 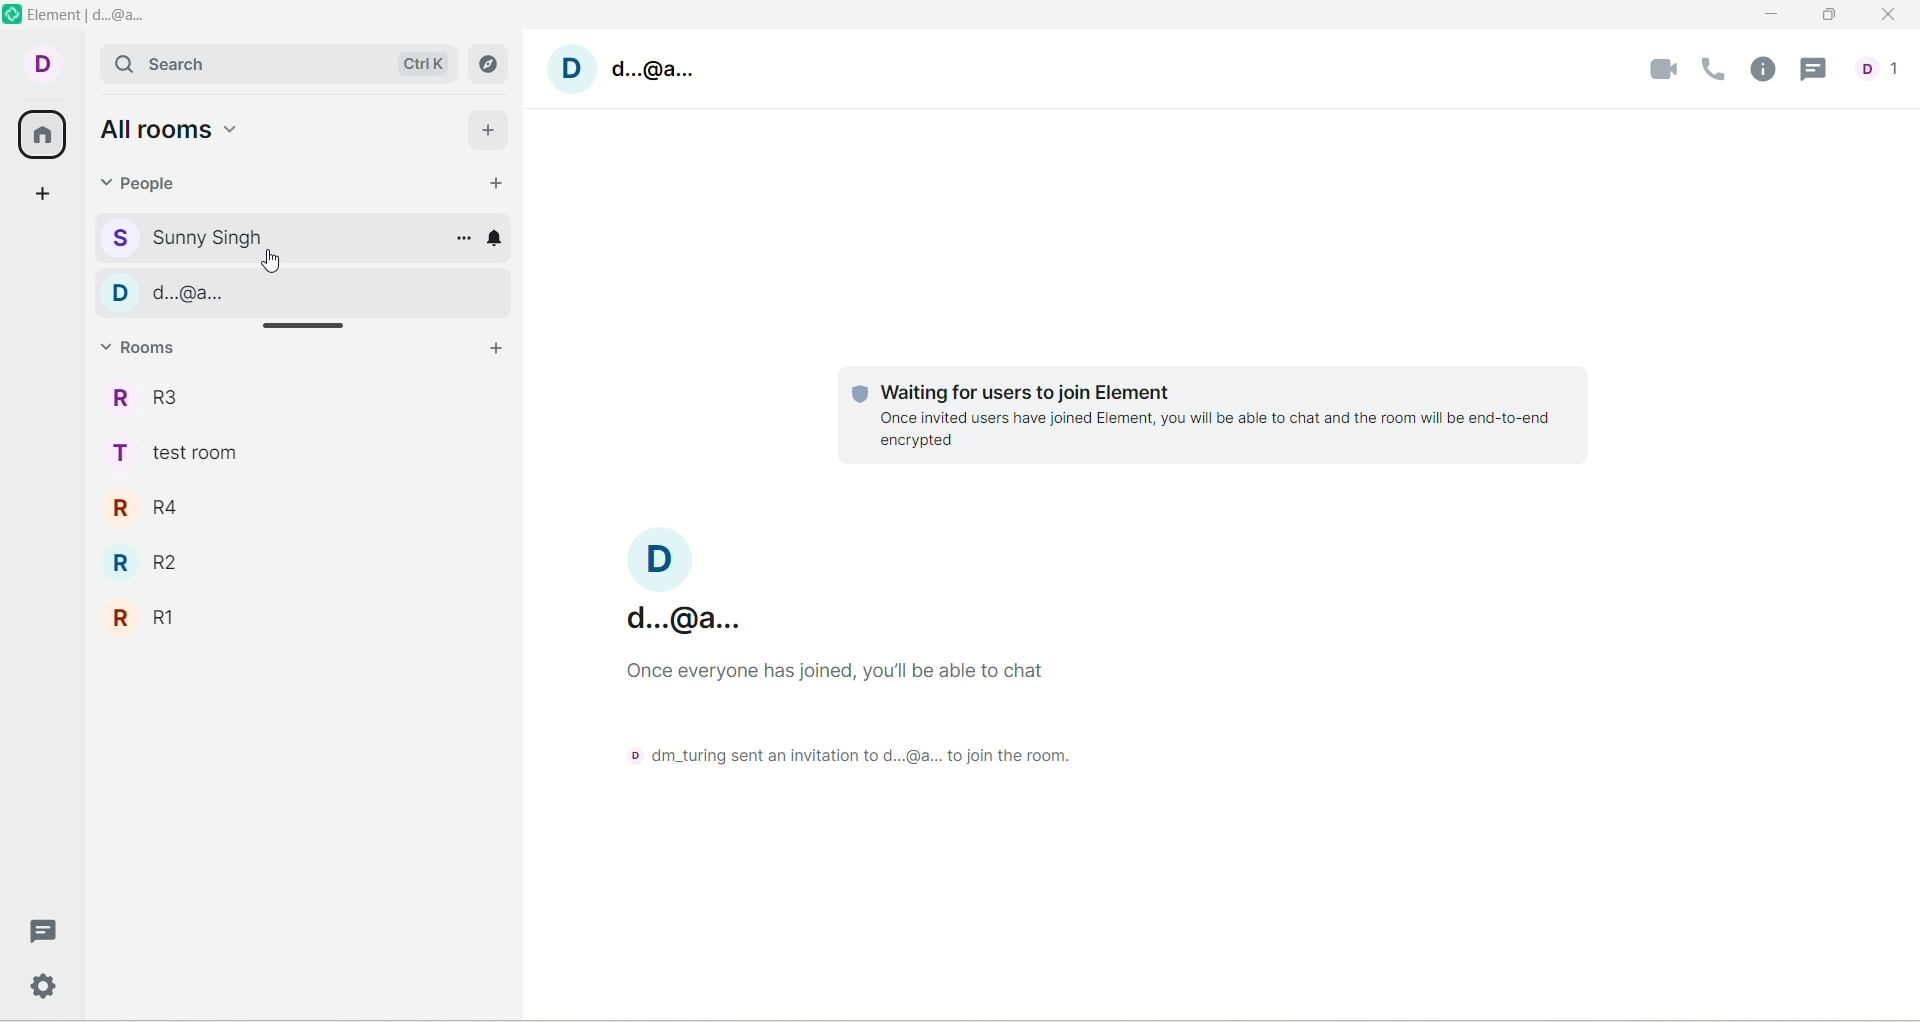 I want to click on add, so click(x=488, y=131).